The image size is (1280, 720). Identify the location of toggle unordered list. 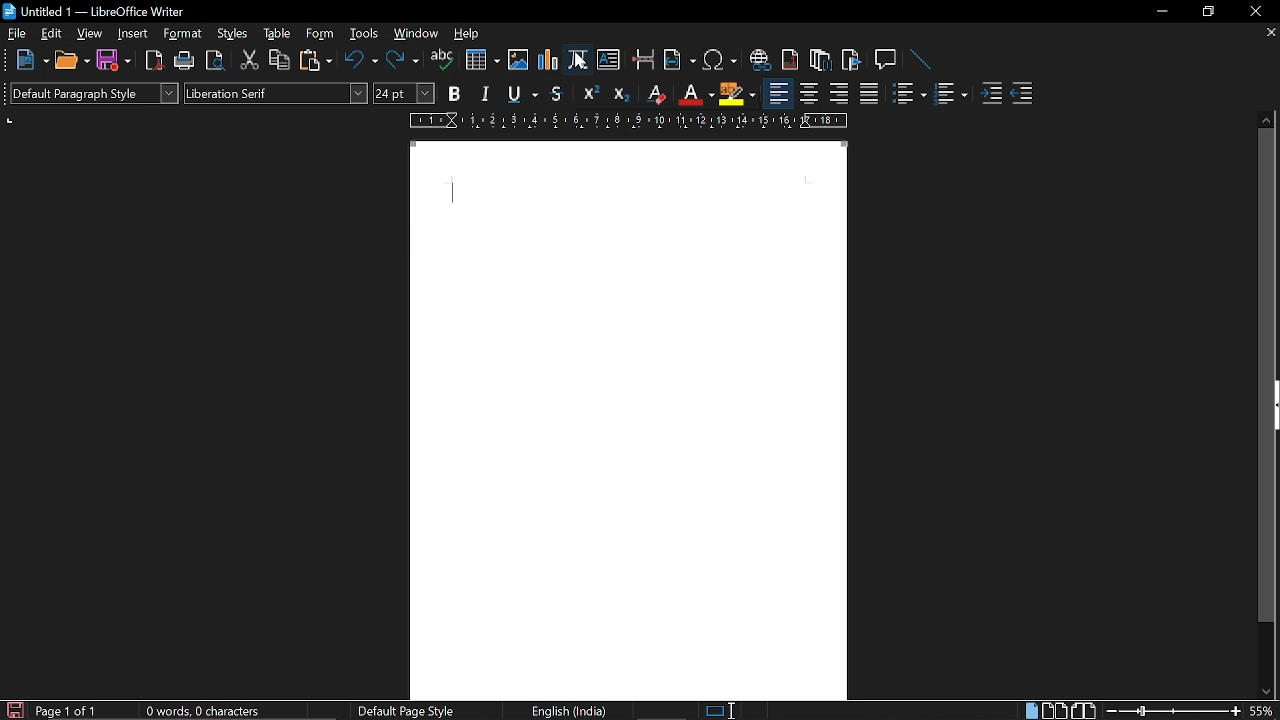
(950, 97).